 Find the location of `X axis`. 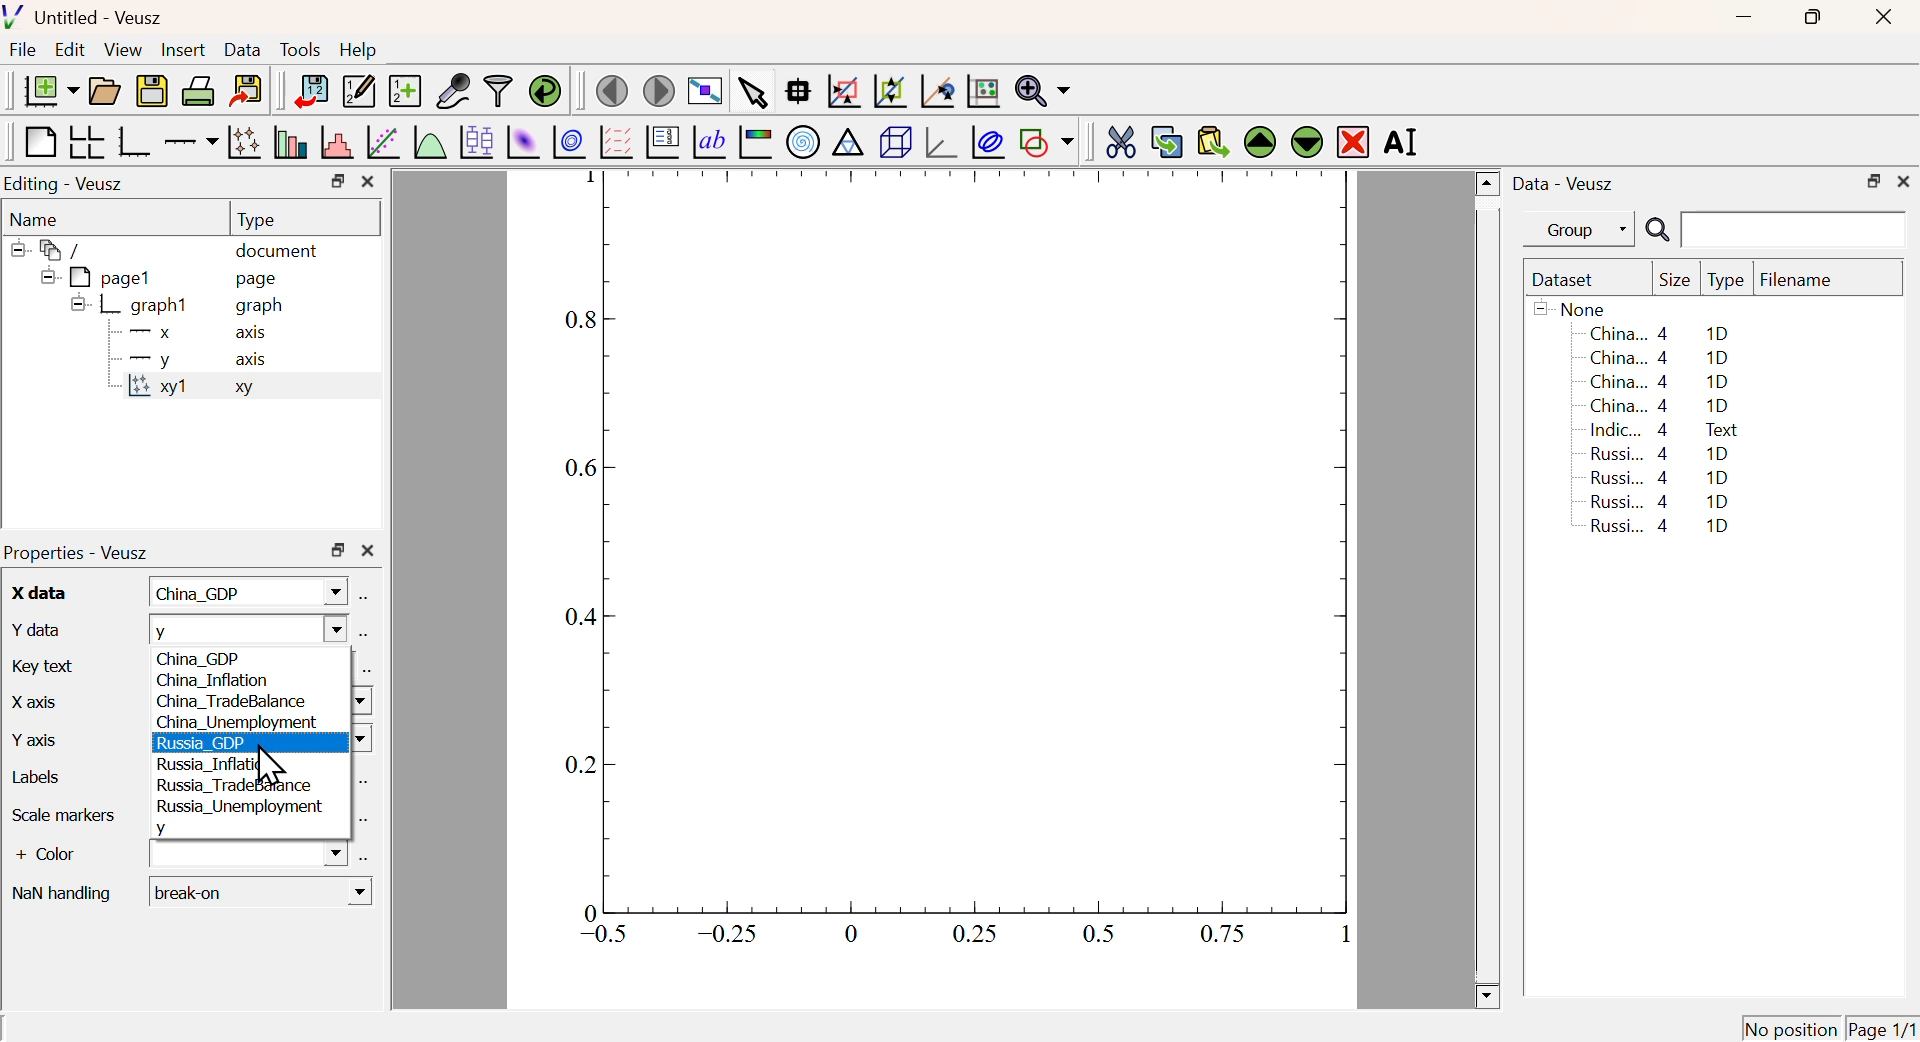

X axis is located at coordinates (189, 333).